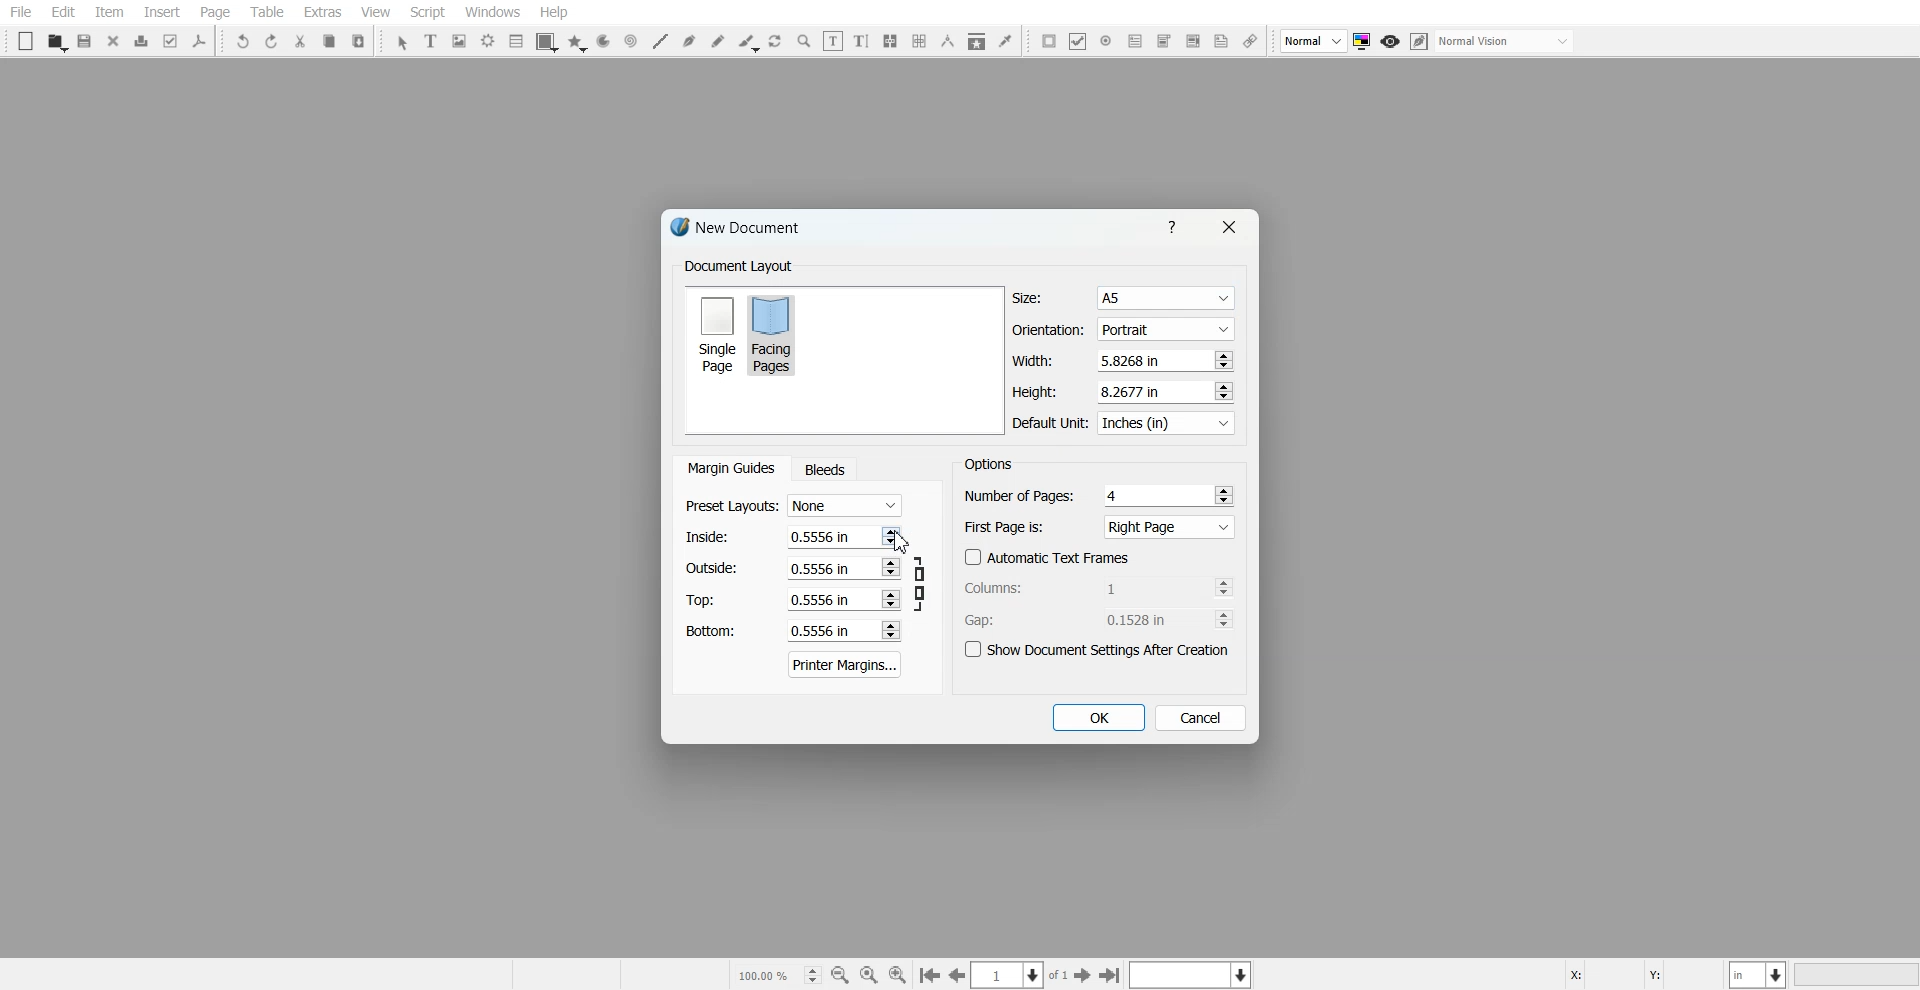 The width and height of the screenshot is (1920, 990). Describe the element at coordinates (1112, 975) in the screenshot. I see `Go to the first page` at that location.